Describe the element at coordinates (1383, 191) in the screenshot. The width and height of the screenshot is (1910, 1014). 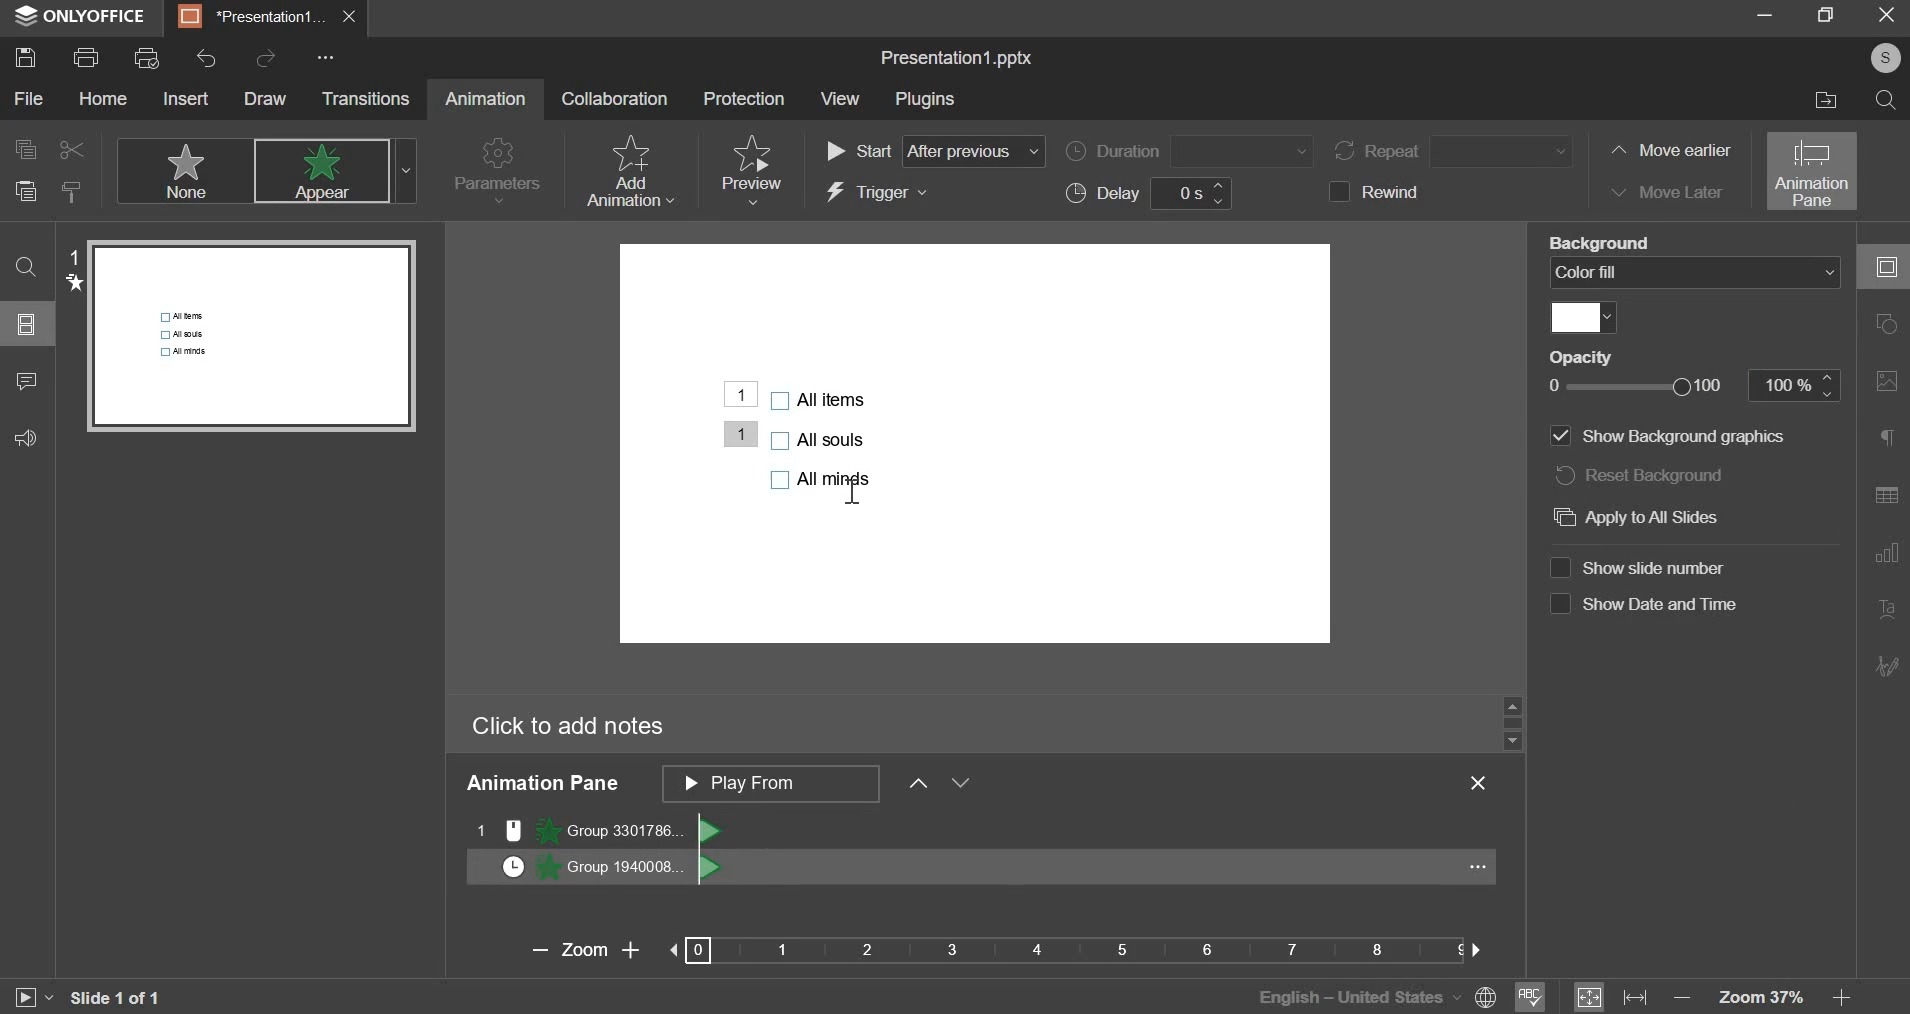
I see `rewind` at that location.